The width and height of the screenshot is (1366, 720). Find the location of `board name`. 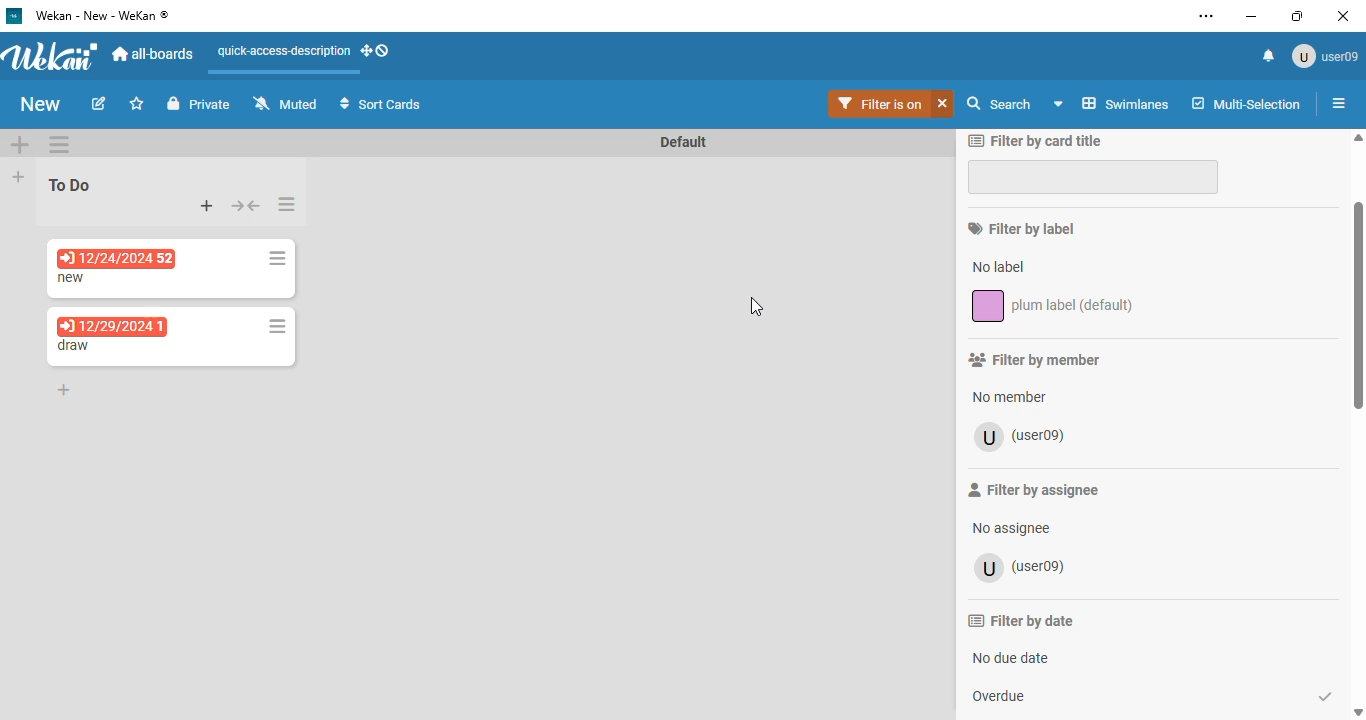

board name is located at coordinates (41, 104).